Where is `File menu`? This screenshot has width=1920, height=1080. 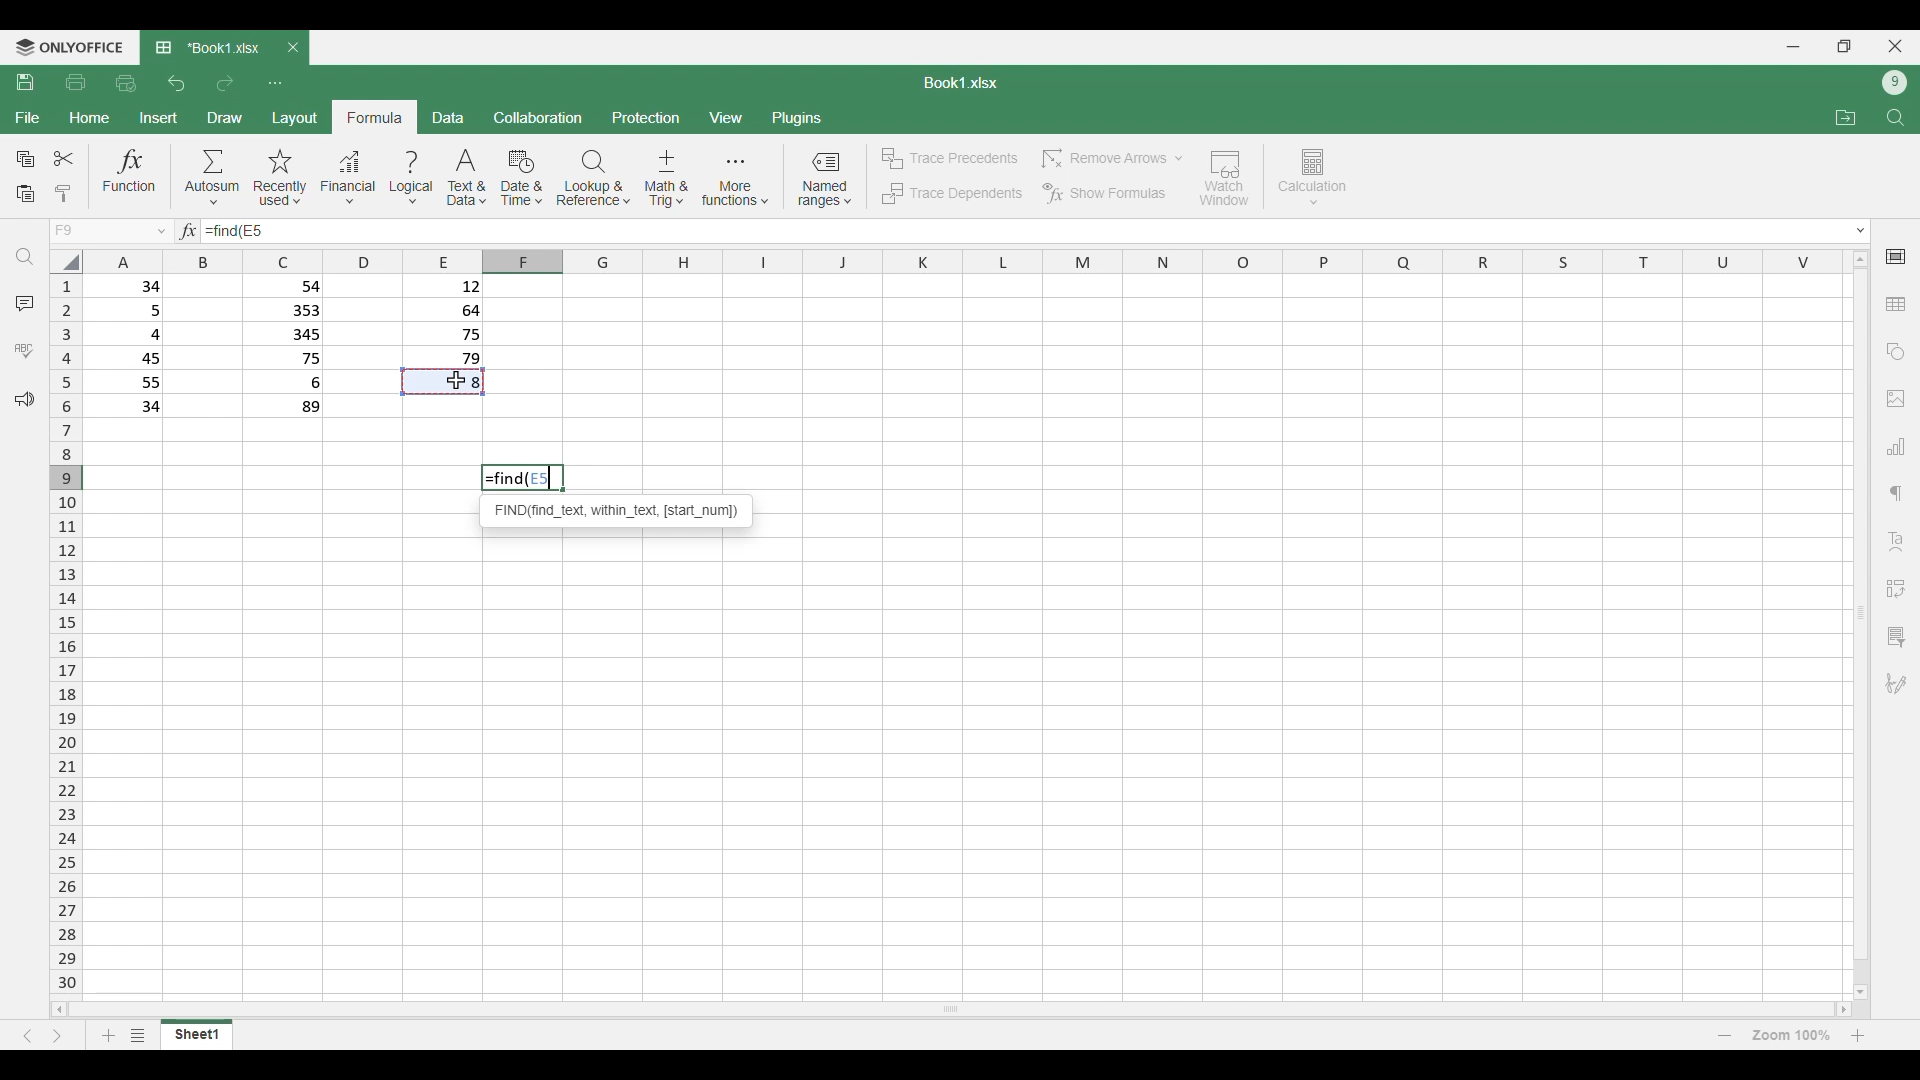 File menu is located at coordinates (28, 118).